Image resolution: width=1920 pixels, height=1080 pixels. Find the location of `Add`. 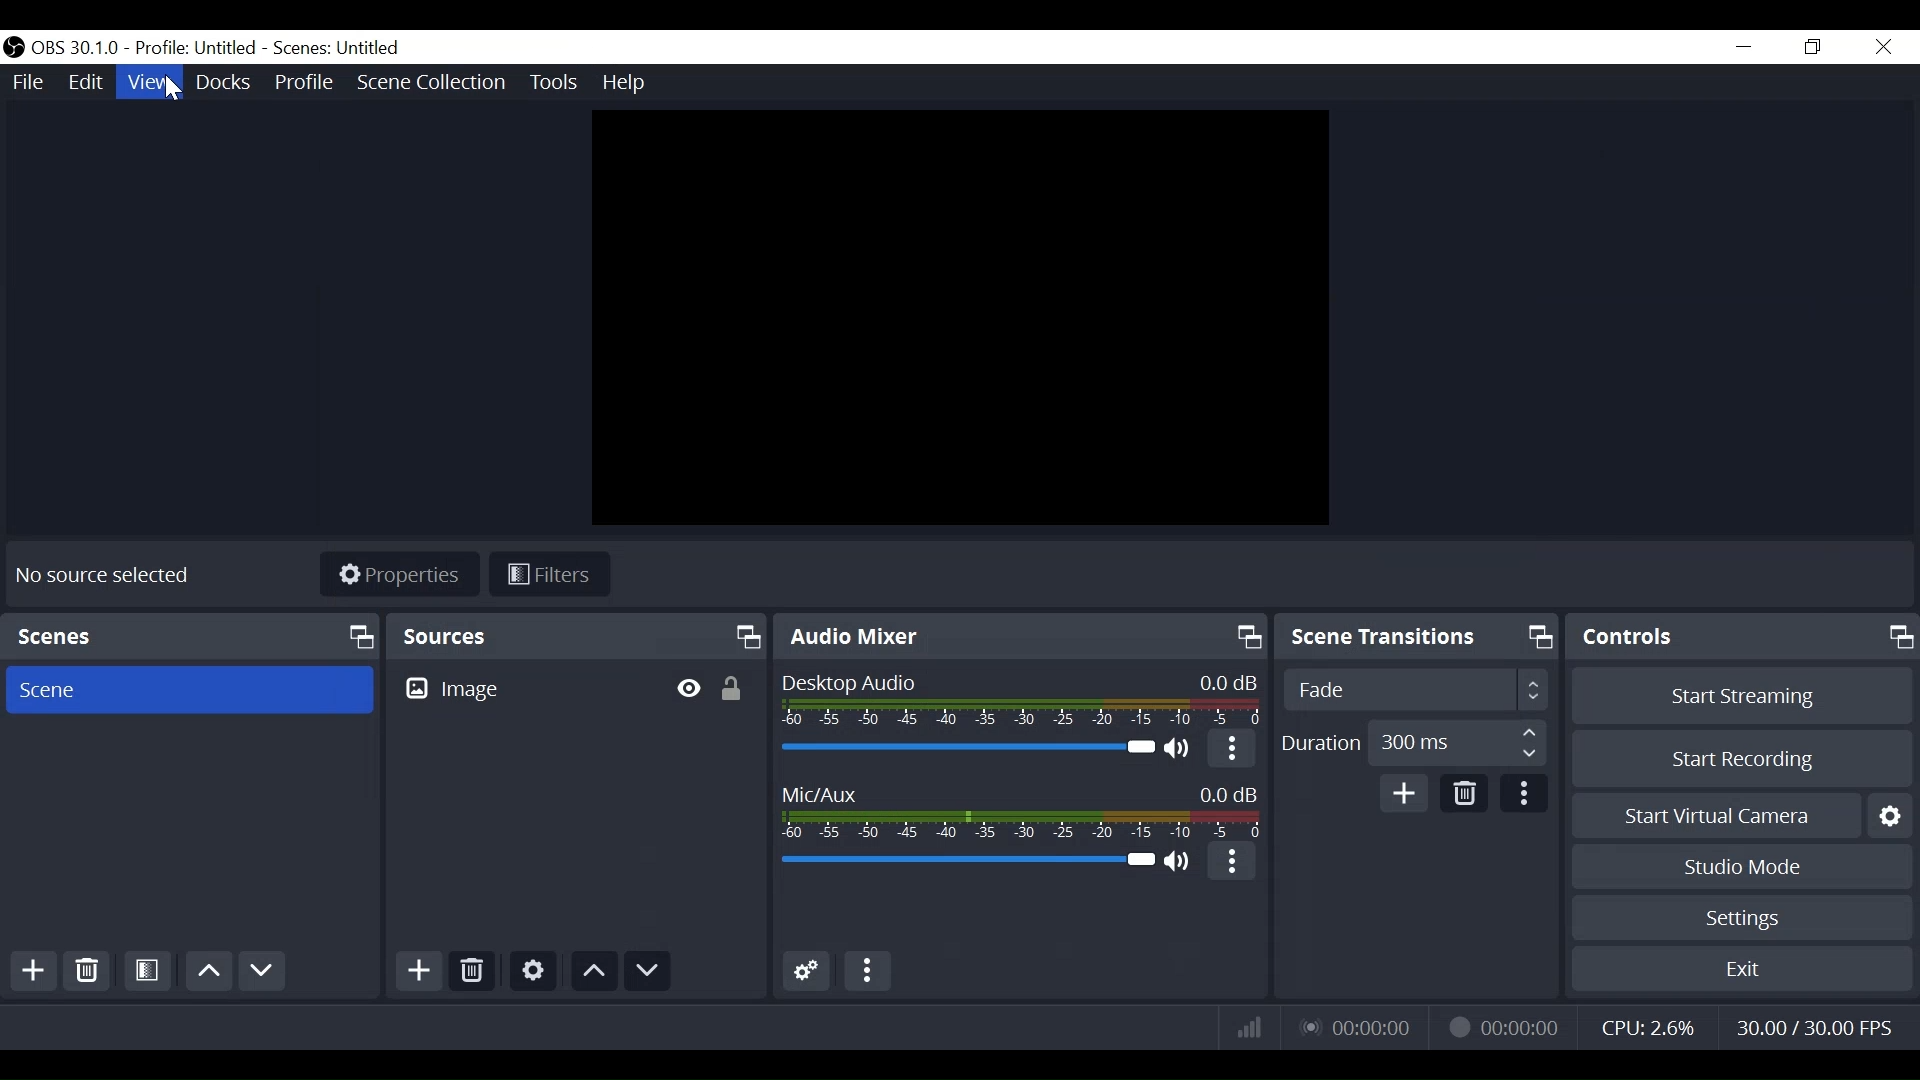

Add is located at coordinates (417, 971).